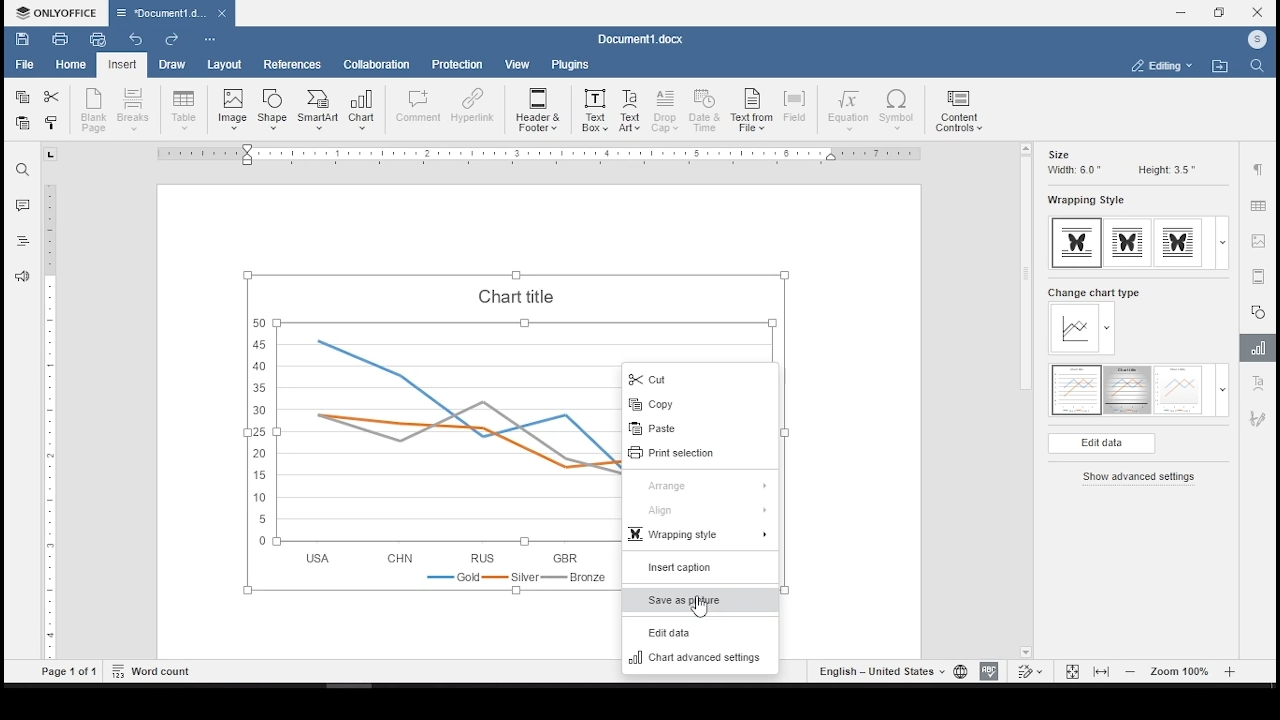 The width and height of the screenshot is (1280, 720). Describe the element at coordinates (700, 536) in the screenshot. I see `wrapping style` at that location.